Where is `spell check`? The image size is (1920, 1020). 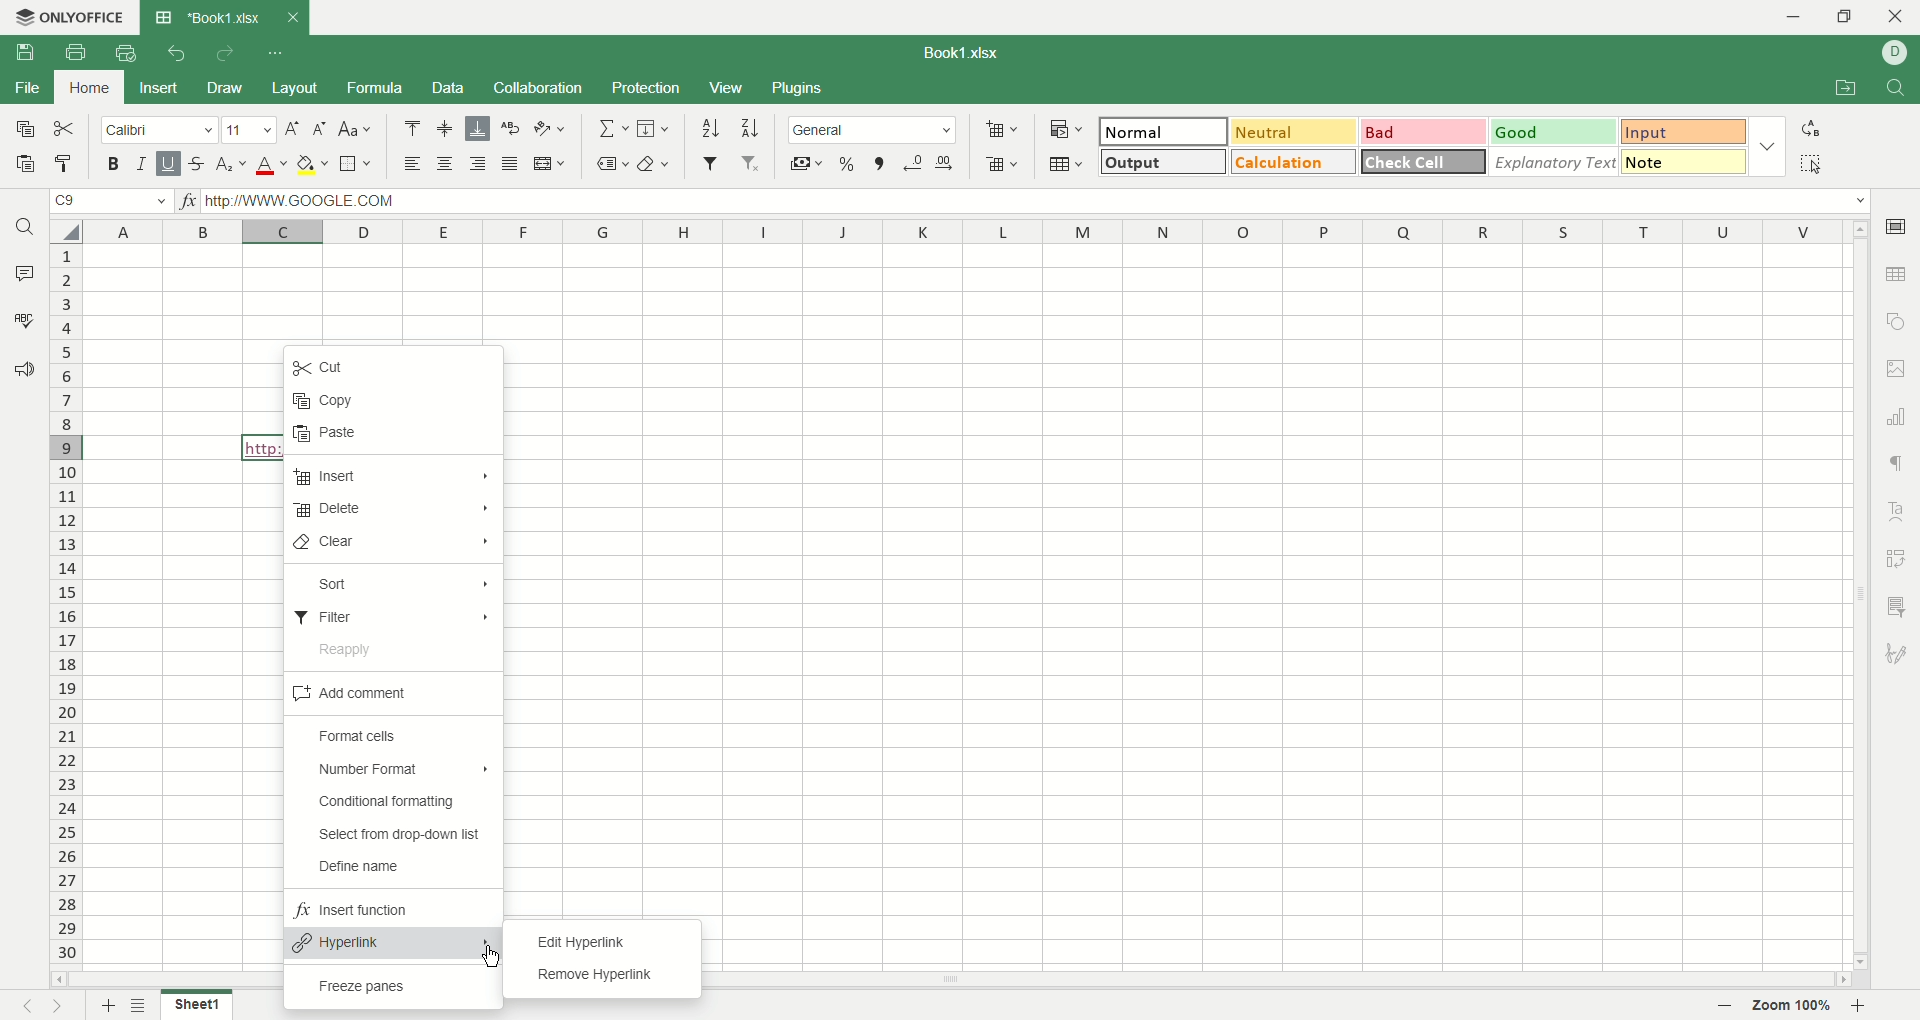 spell check is located at coordinates (23, 319).